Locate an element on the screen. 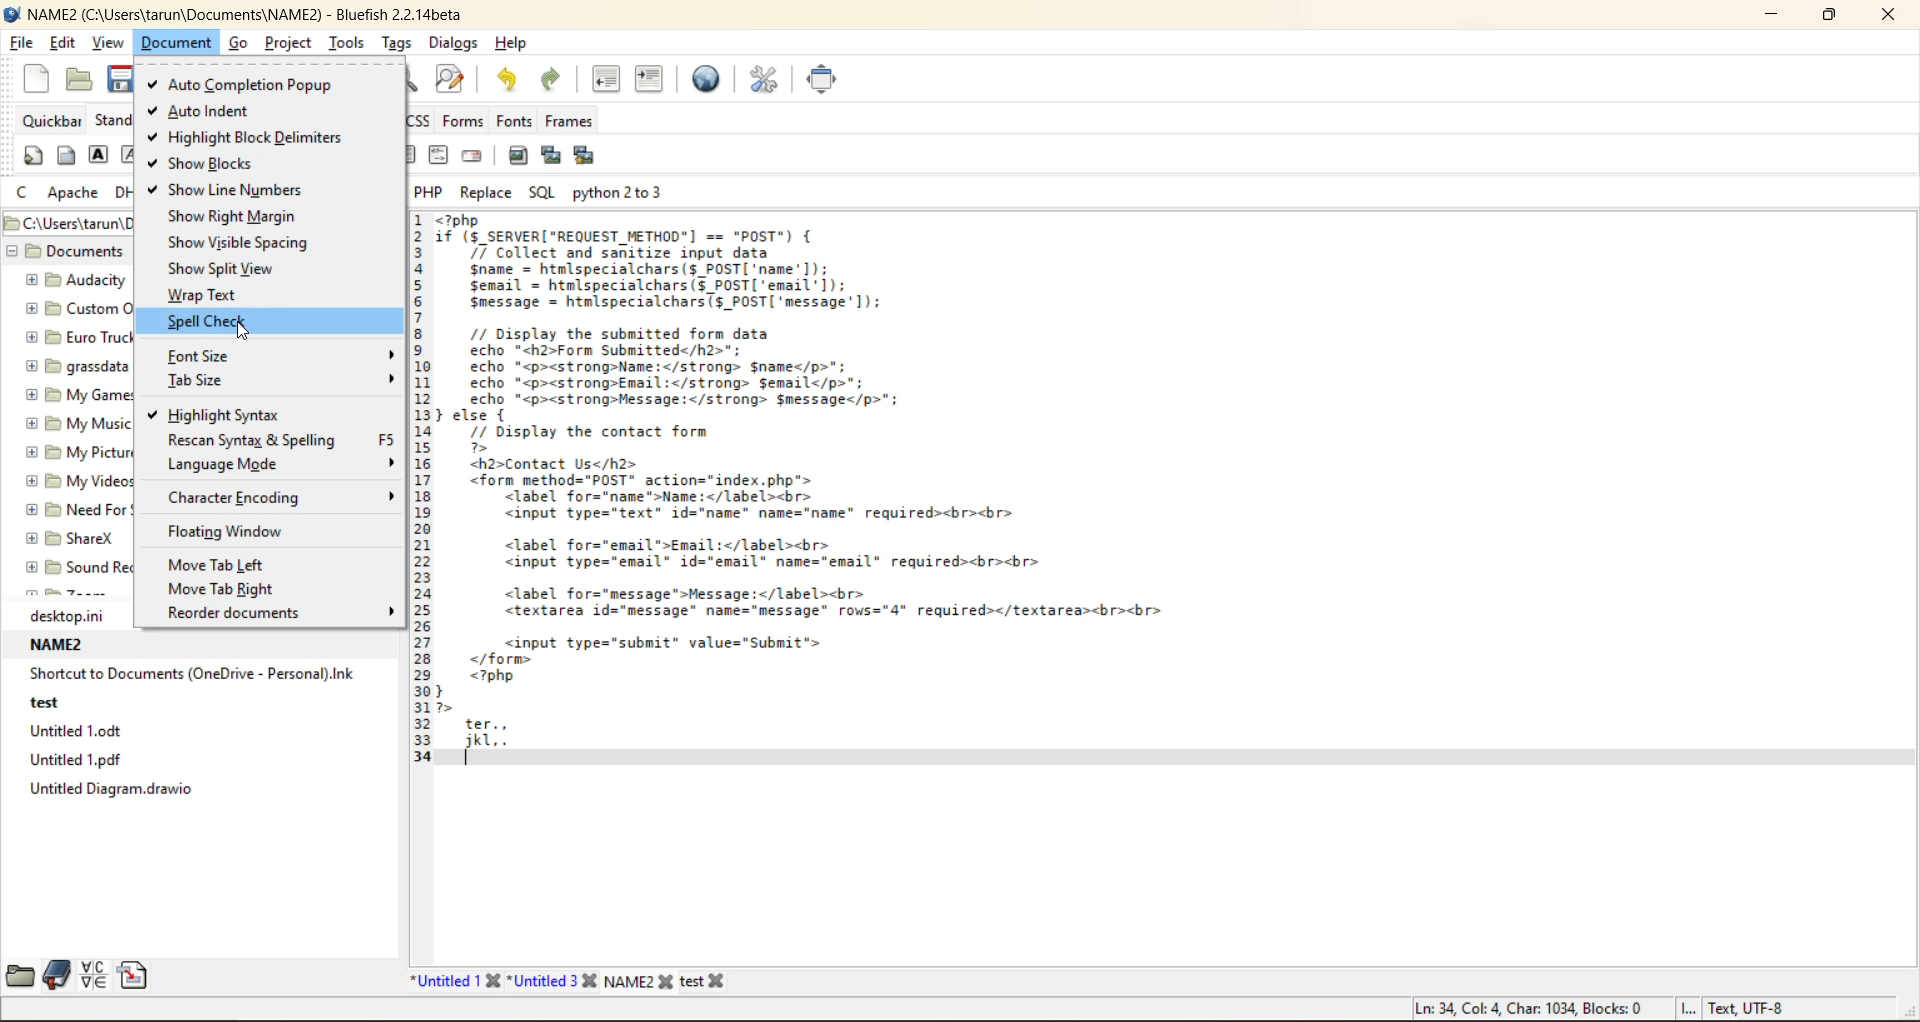 This screenshot has height=1022, width=1920. undo is located at coordinates (510, 81).